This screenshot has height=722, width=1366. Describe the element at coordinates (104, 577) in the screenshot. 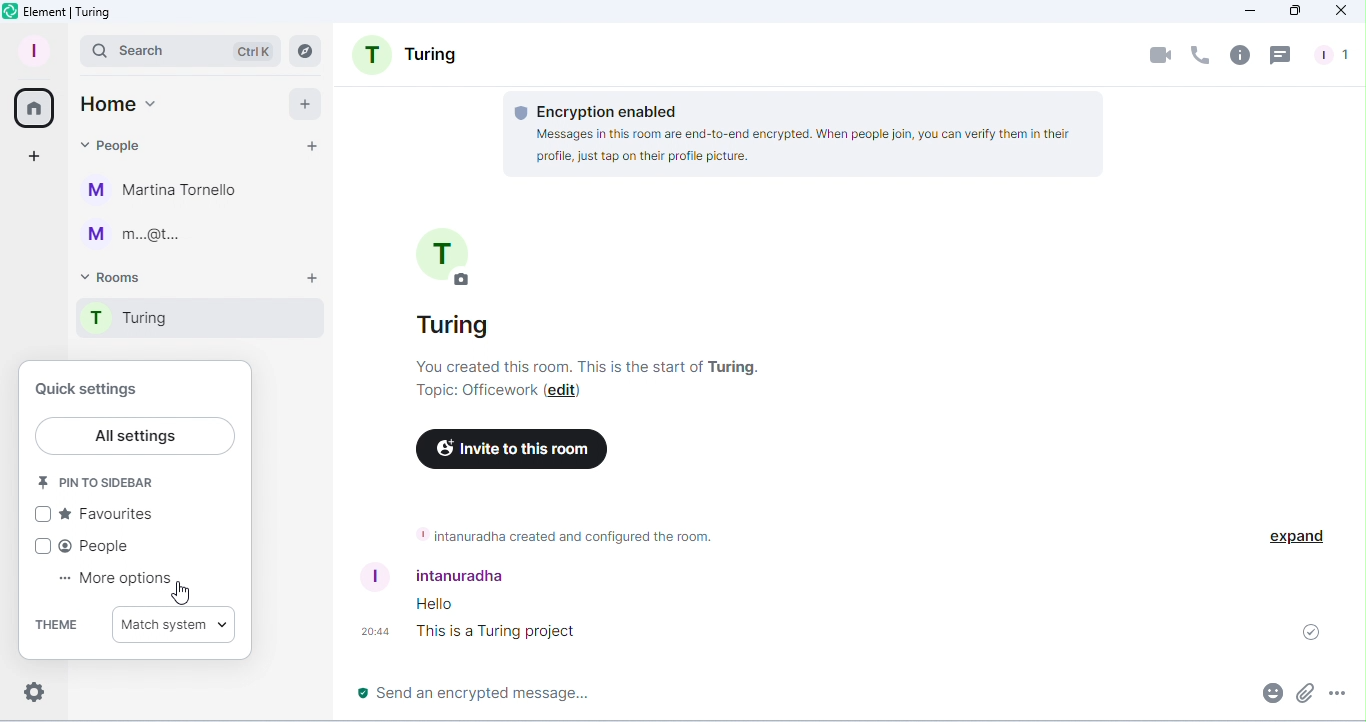

I see `More options` at that location.